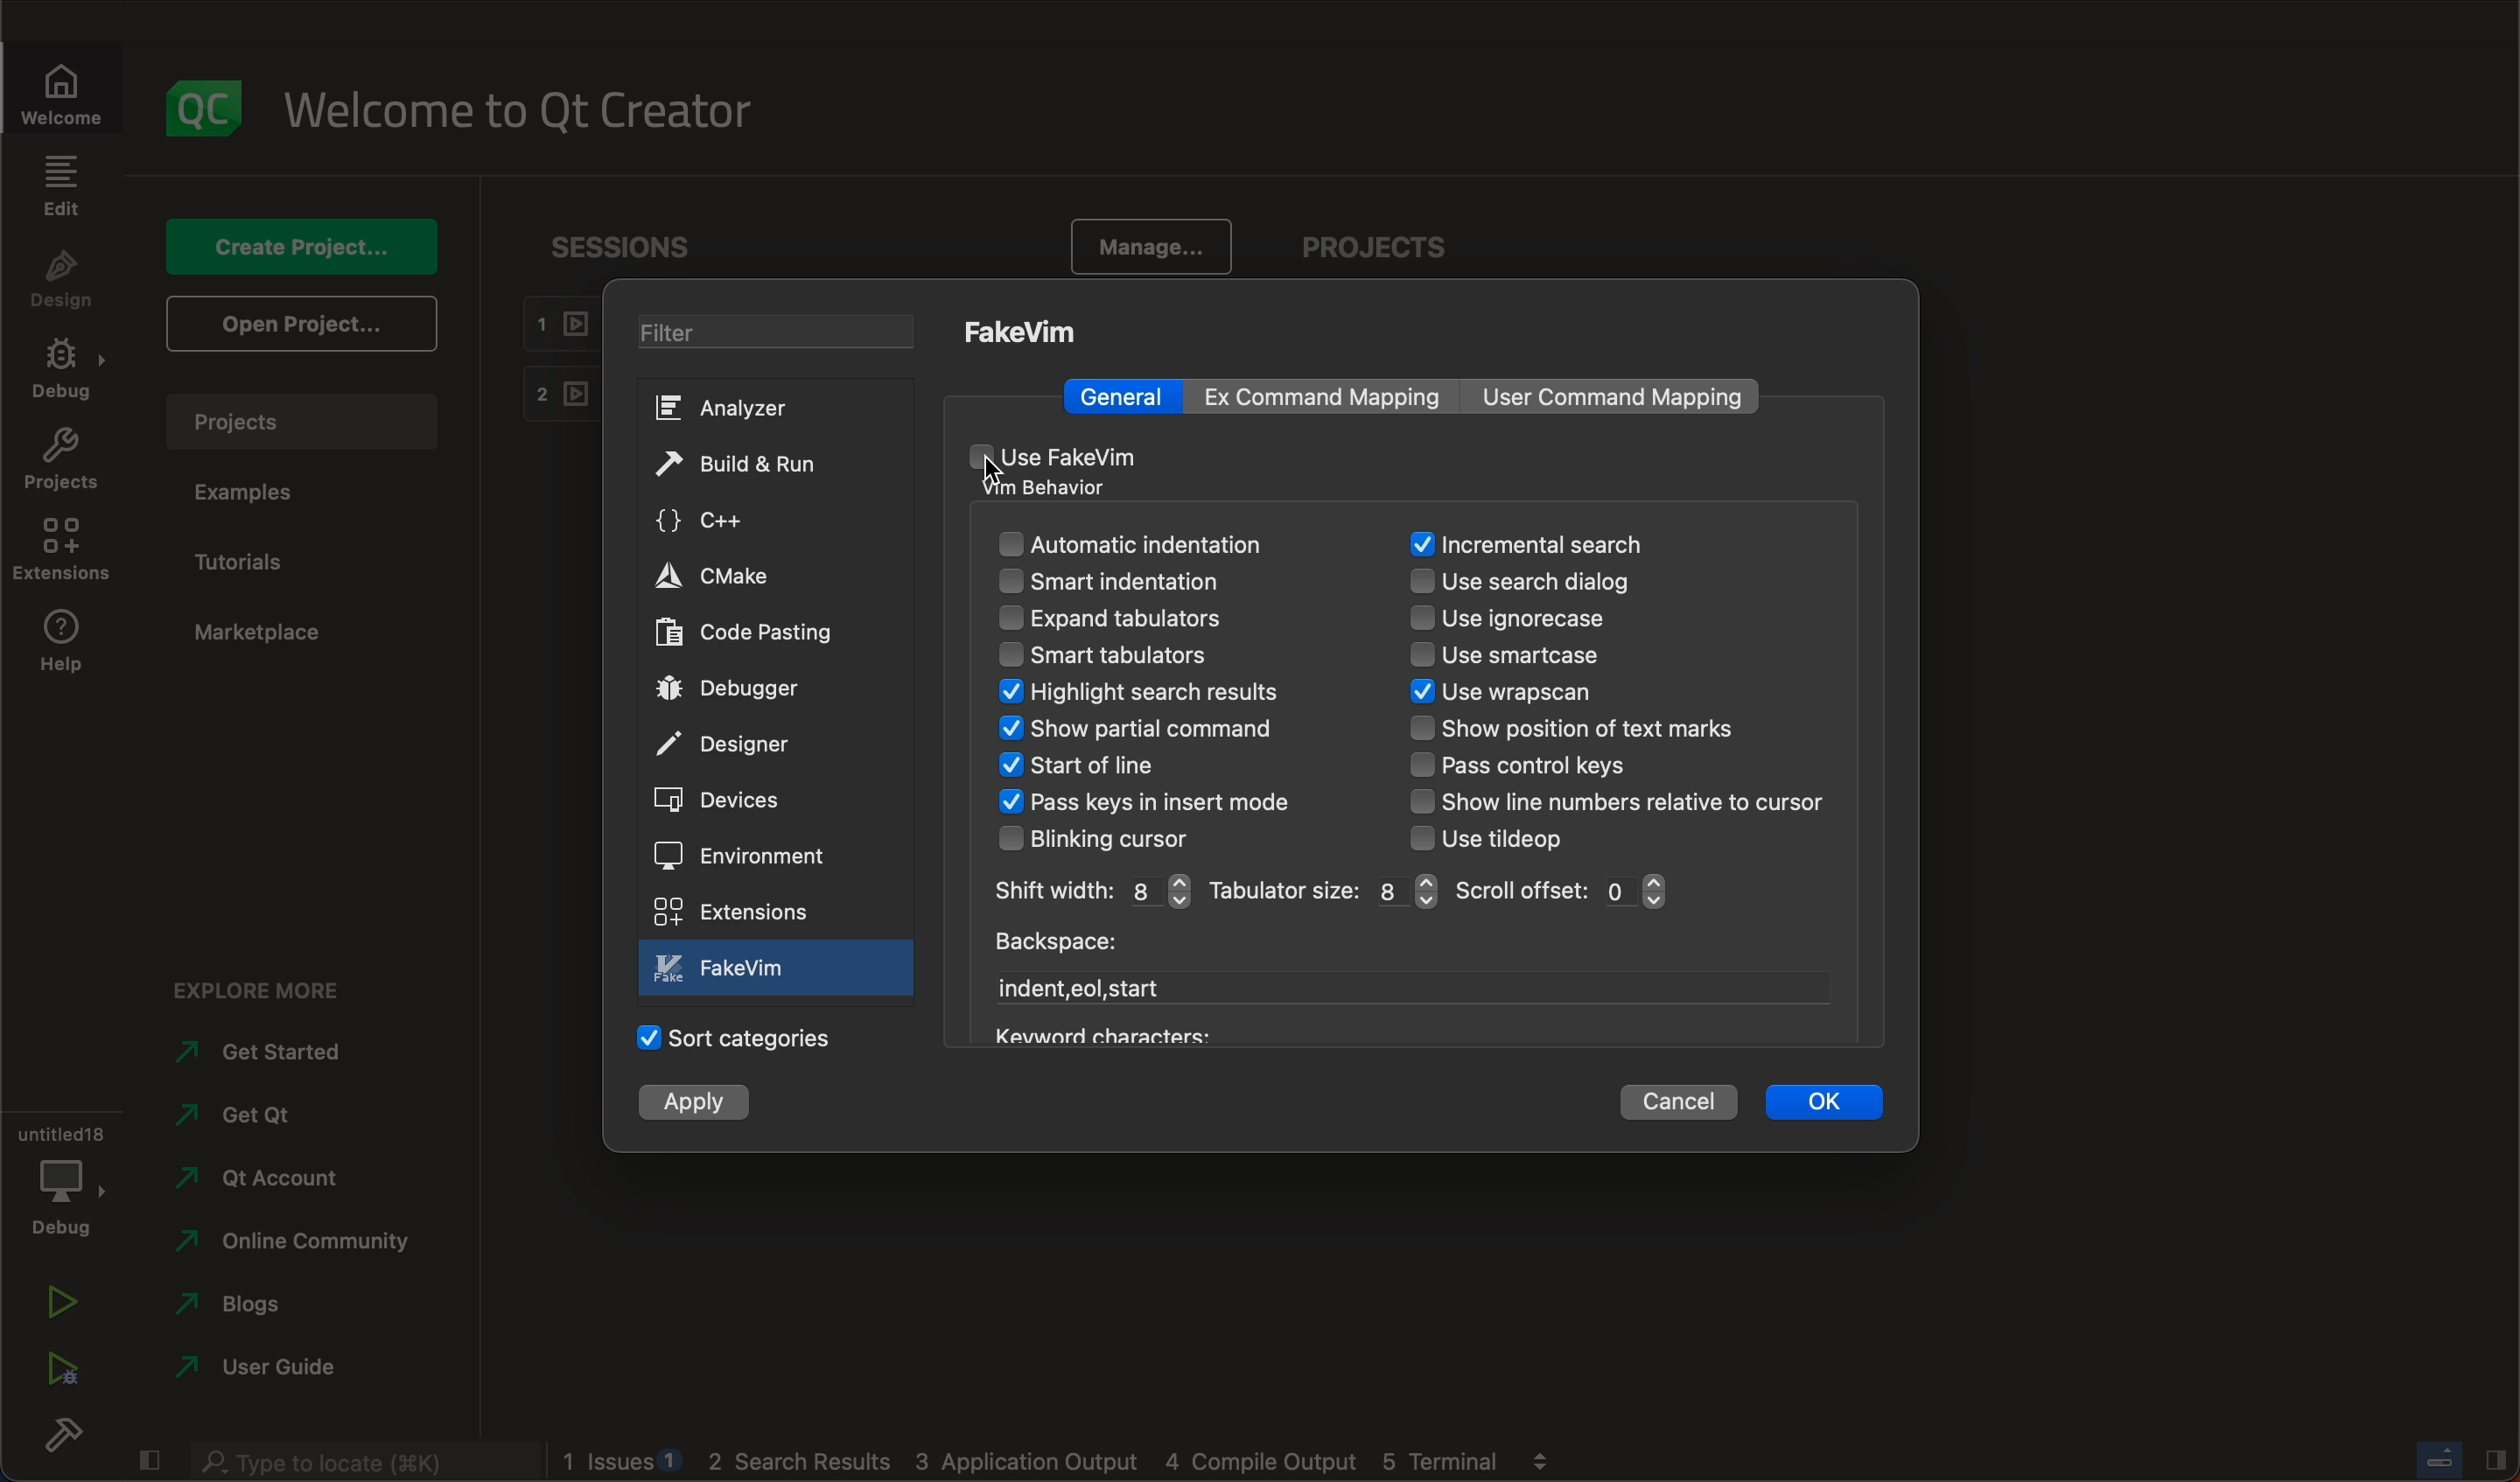 The height and width of the screenshot is (1482, 2520). What do you see at coordinates (282, 1051) in the screenshot?
I see `started` at bounding box center [282, 1051].